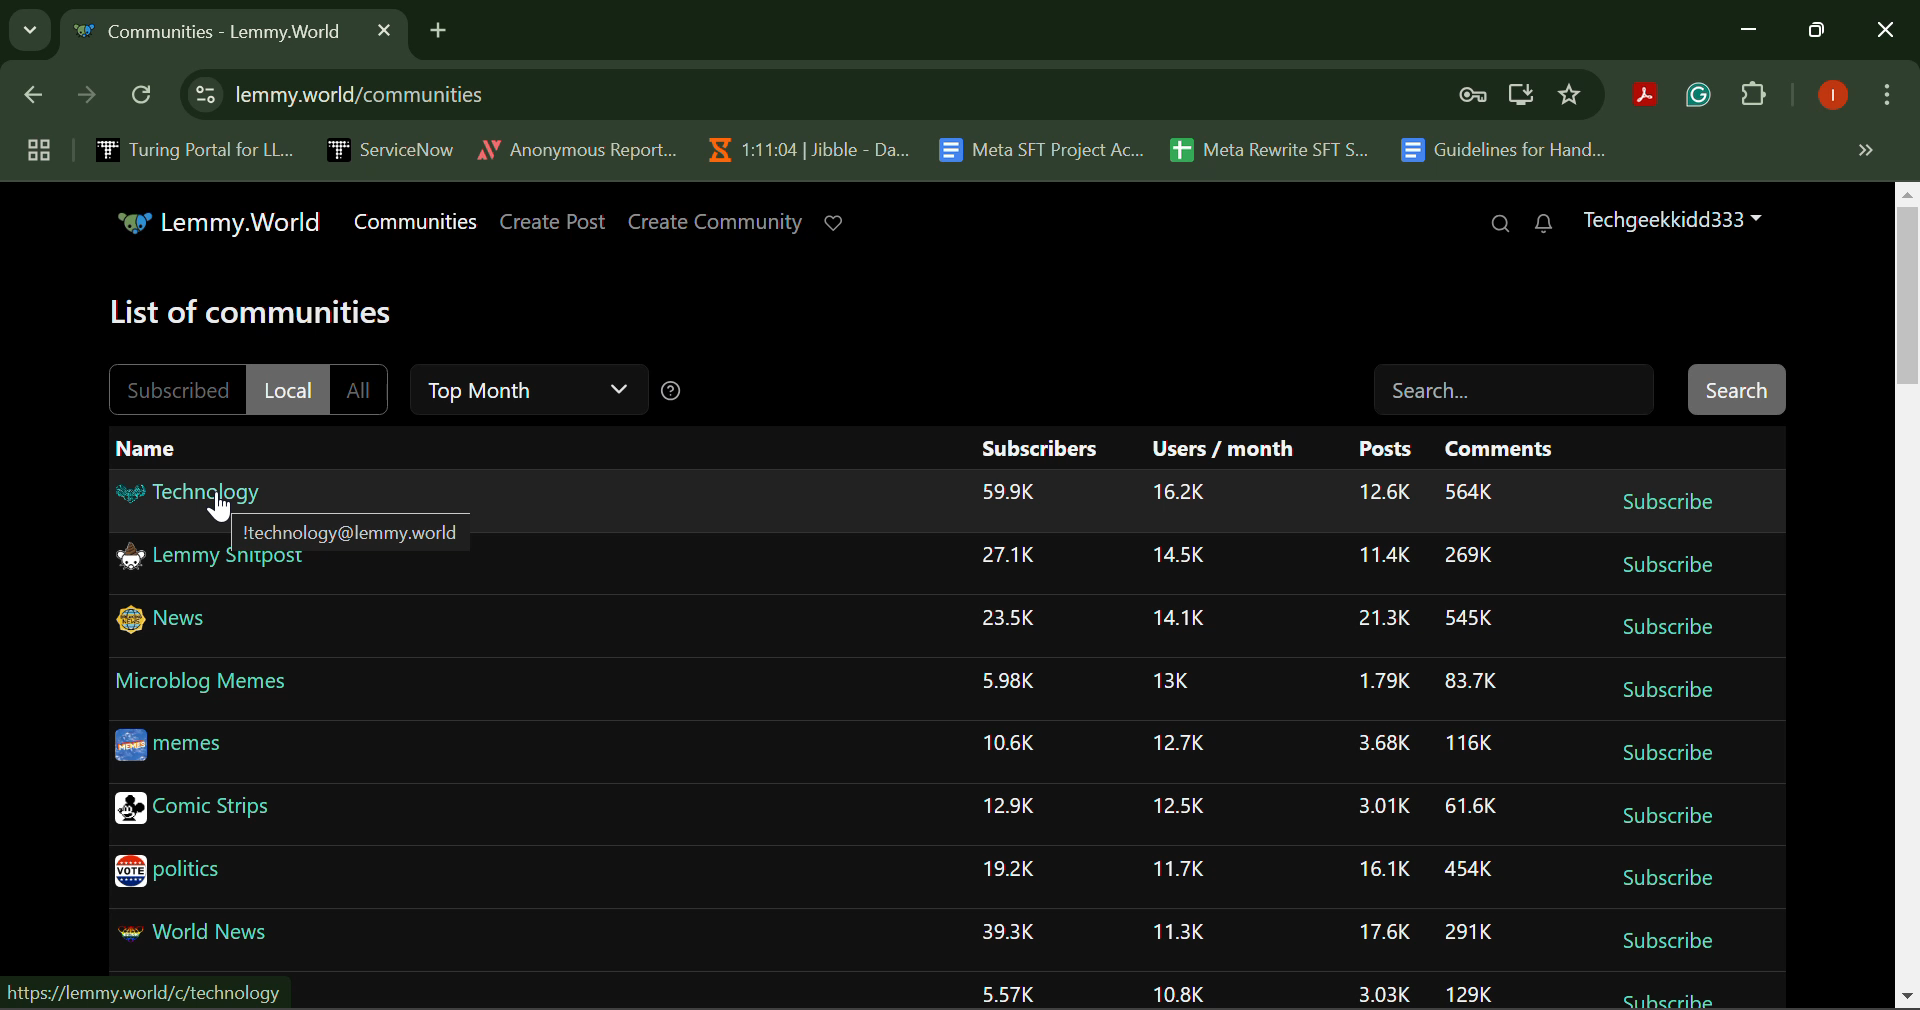 This screenshot has width=1920, height=1010. What do you see at coordinates (215, 560) in the screenshot?
I see `Lemmy Shitpost Community Link` at bounding box center [215, 560].